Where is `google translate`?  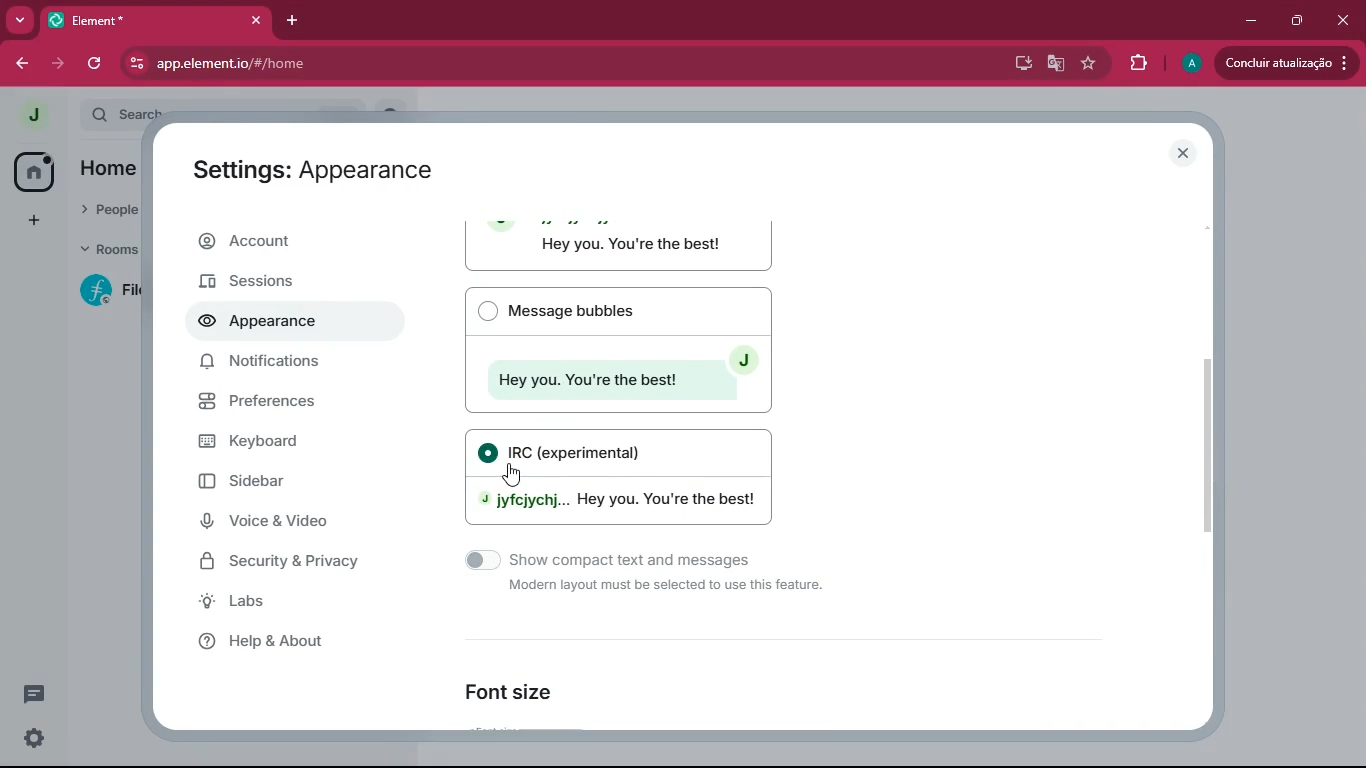 google translate is located at coordinates (1057, 65).